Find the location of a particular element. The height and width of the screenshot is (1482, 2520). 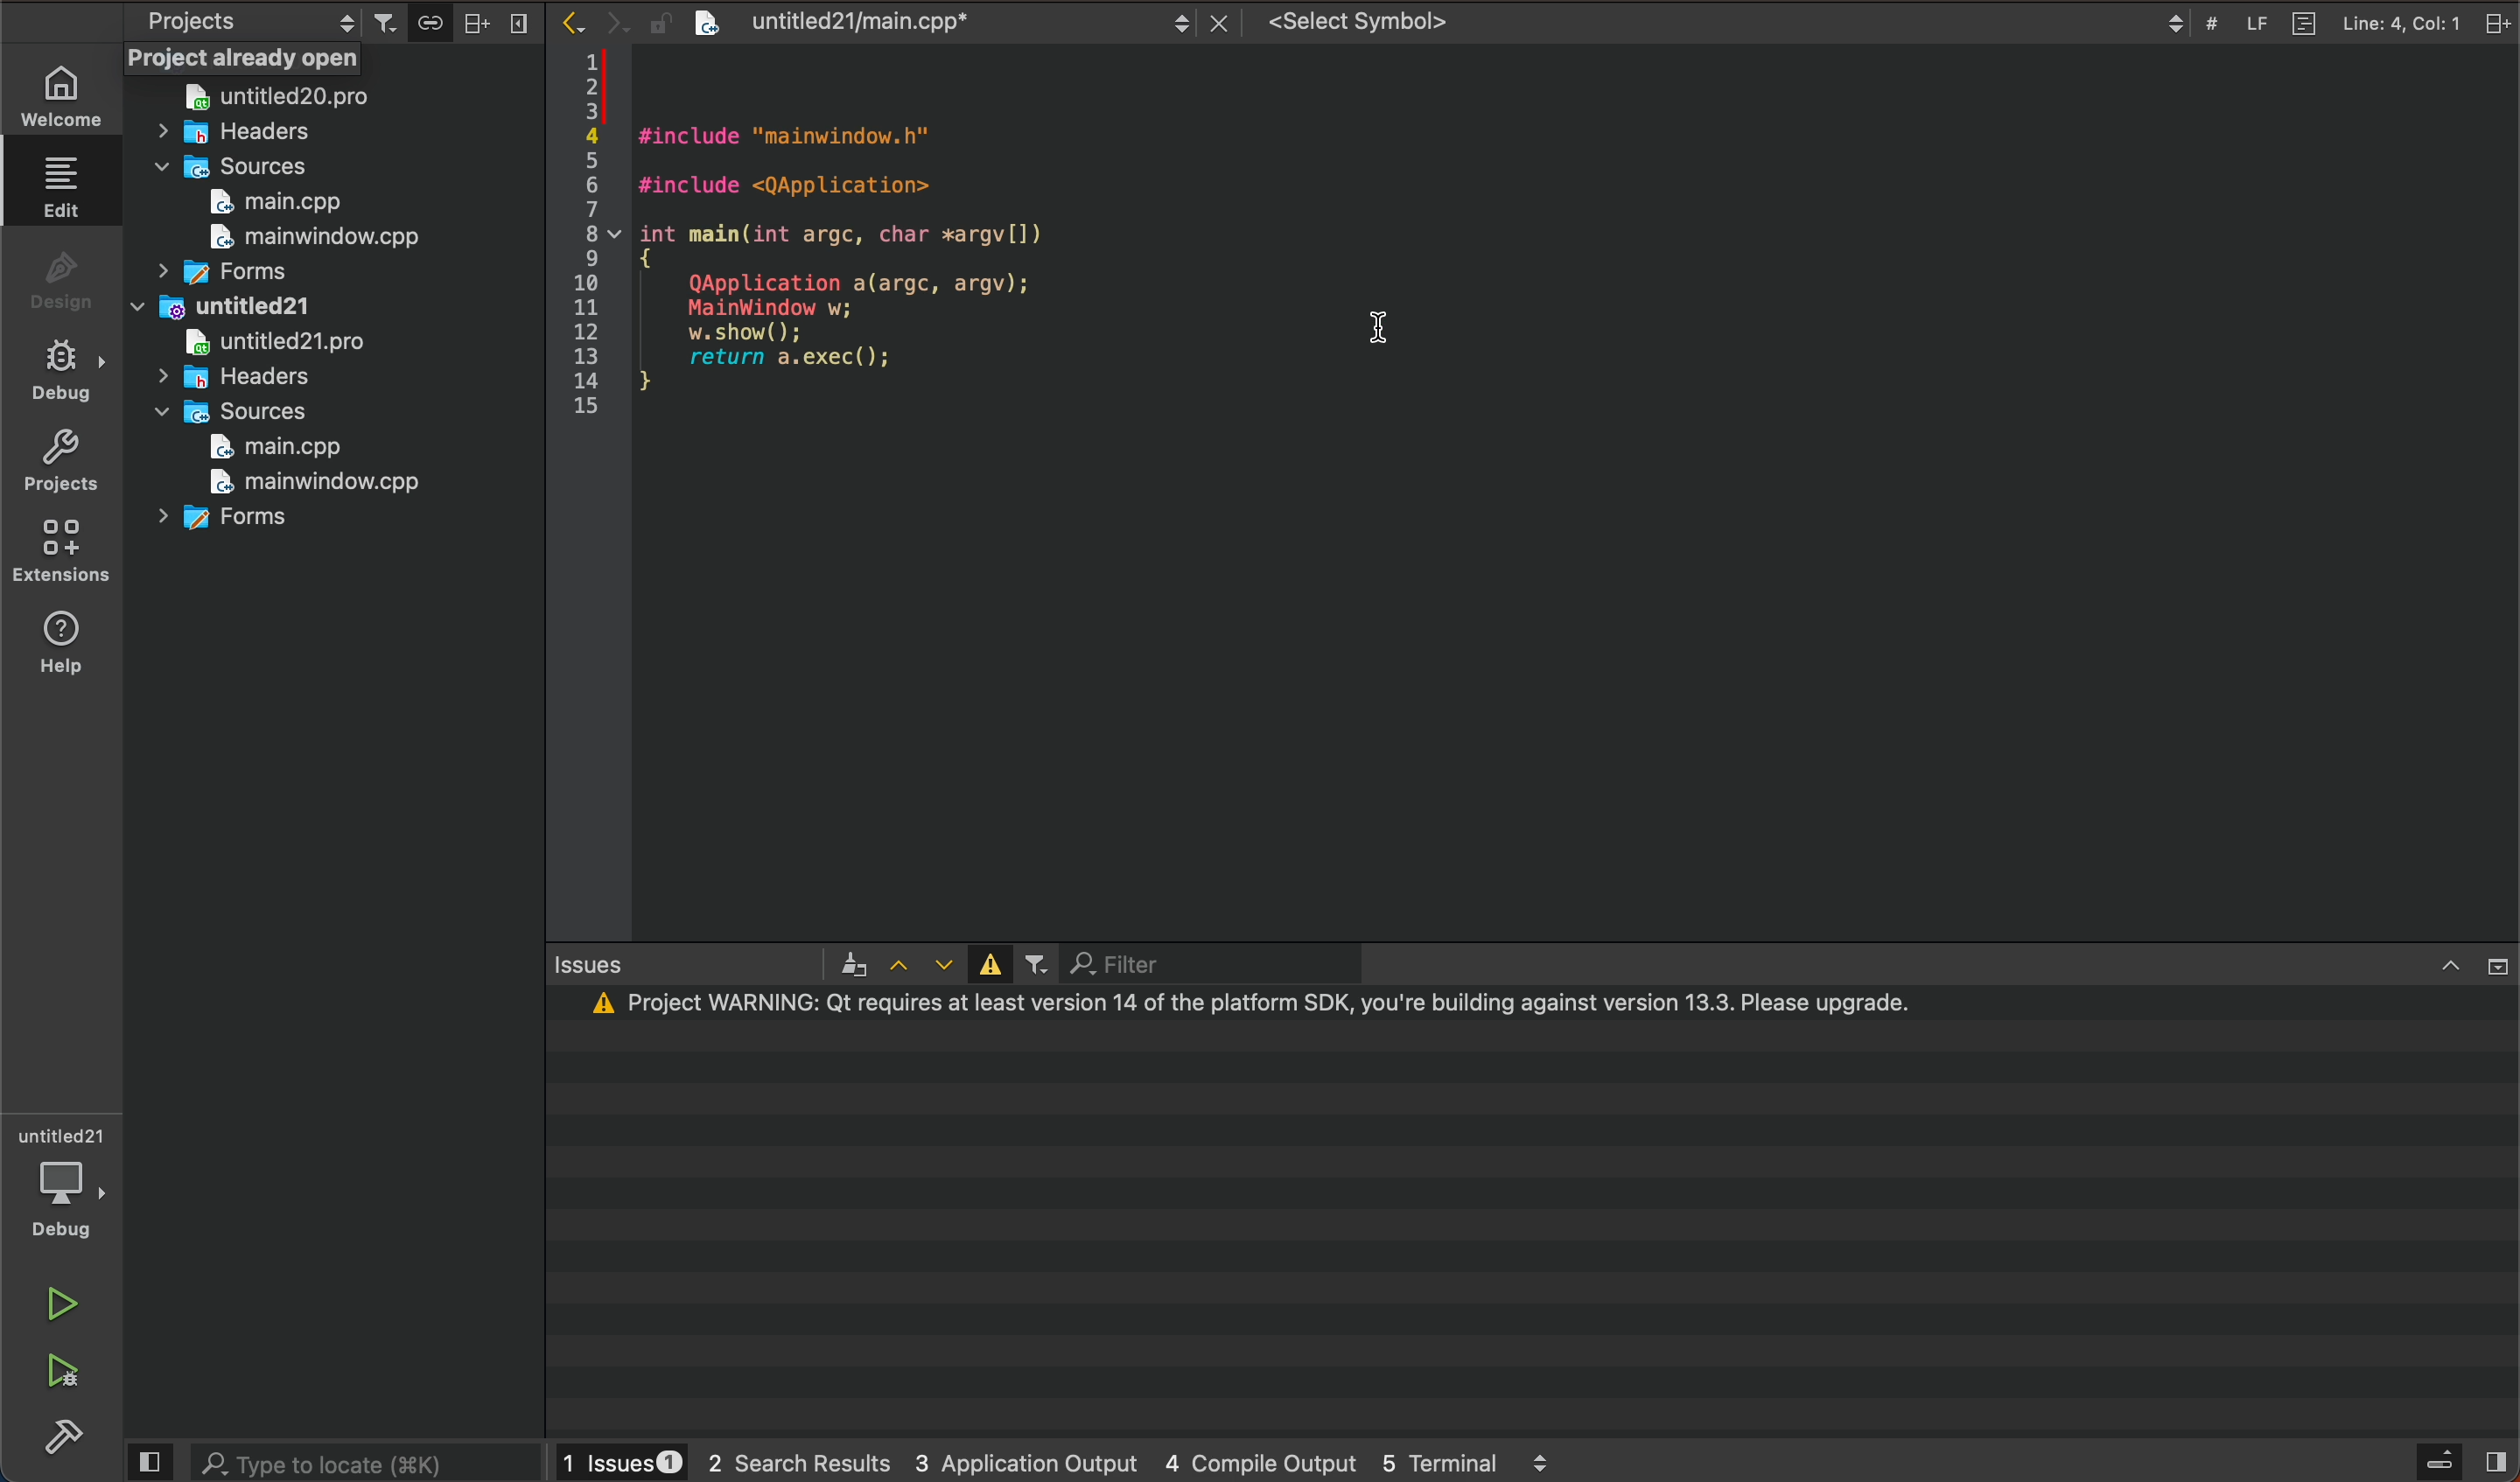

close slide bar is located at coordinates (2448, 1461).